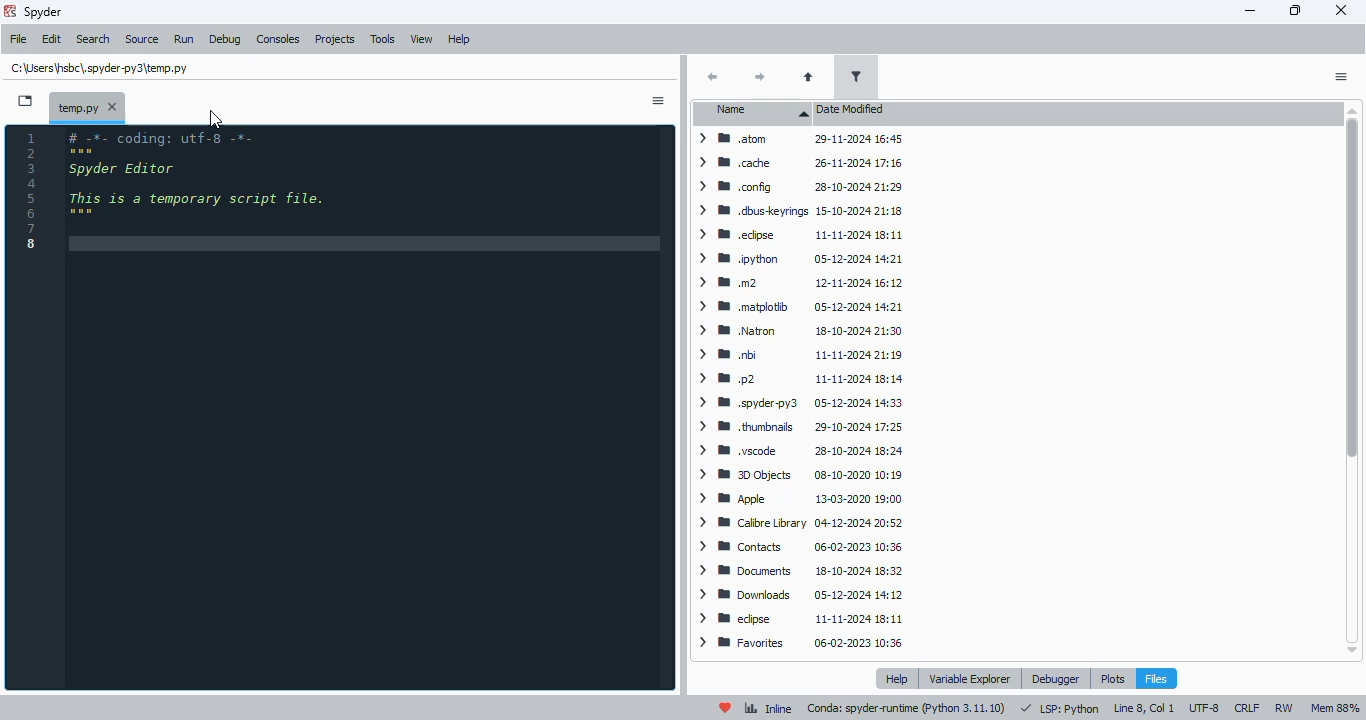 Image resolution: width=1366 pixels, height=720 pixels. Describe the element at coordinates (856, 77) in the screenshot. I see `filter filenames` at that location.